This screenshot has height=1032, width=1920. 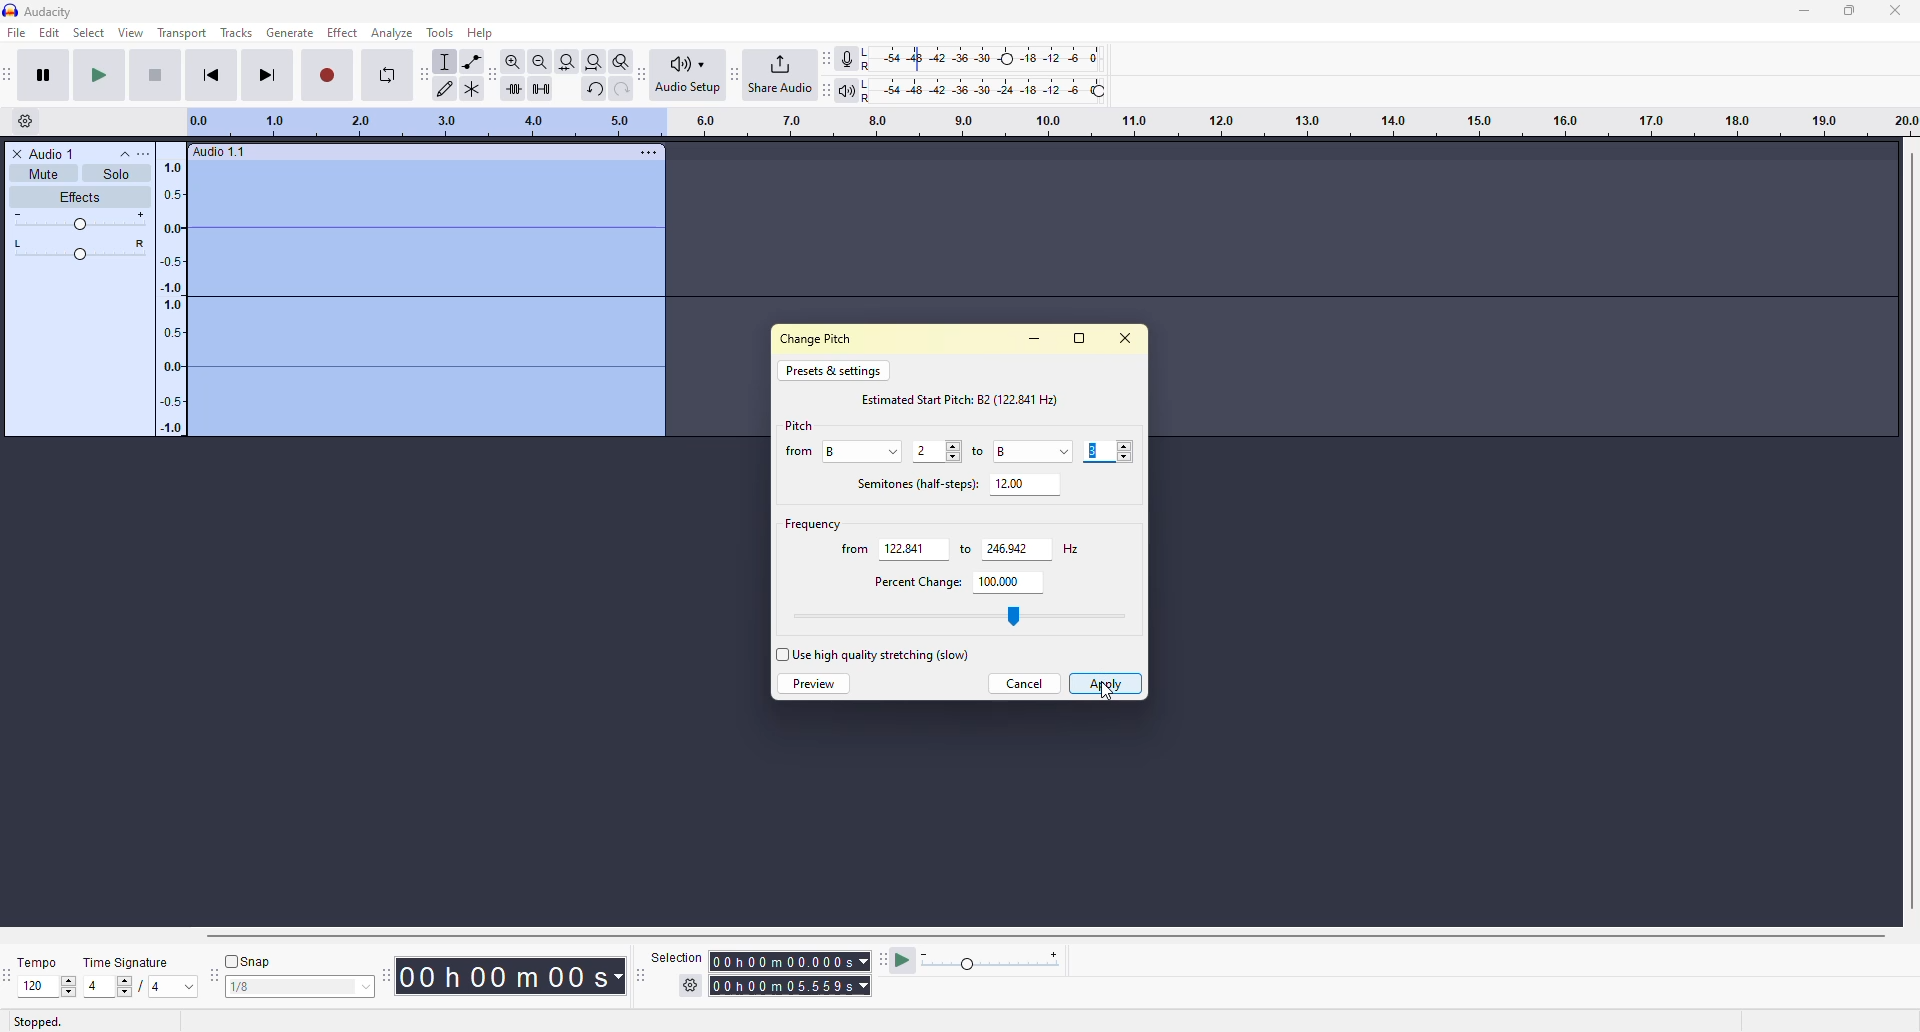 I want to click on hz, so click(x=1068, y=548).